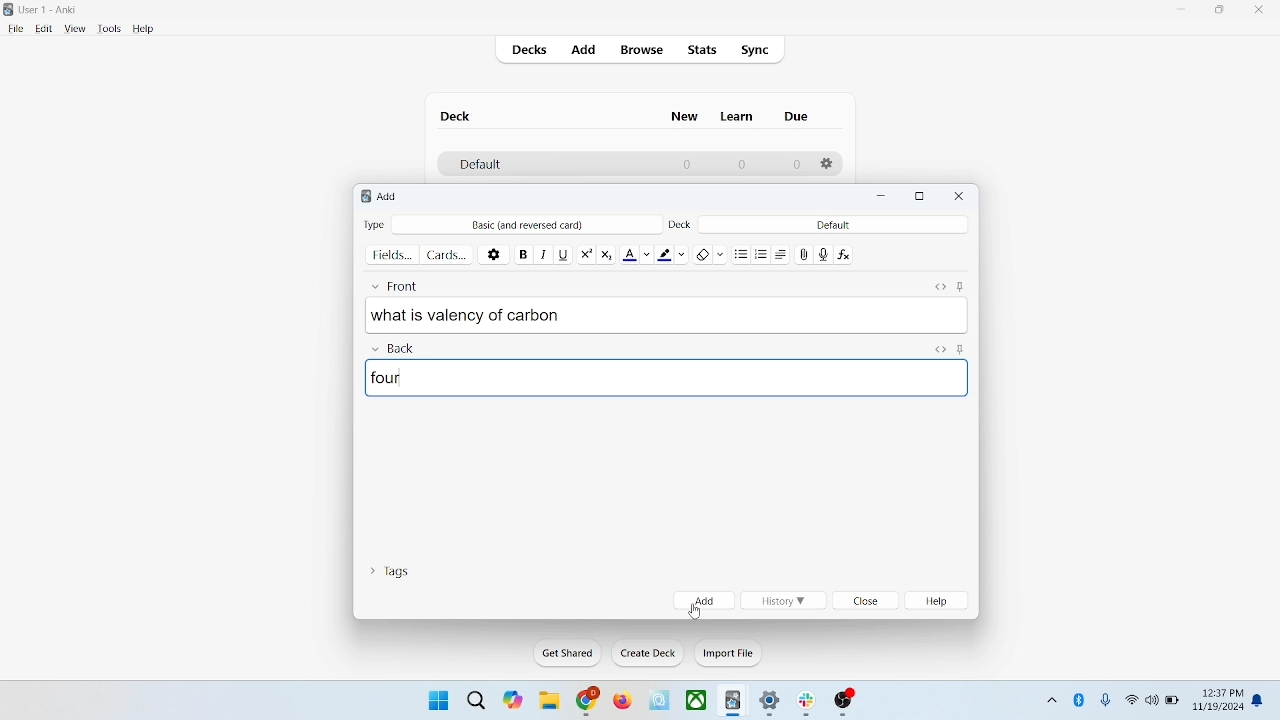 This screenshot has width=1280, height=720. Describe the element at coordinates (798, 117) in the screenshot. I see `due` at that location.